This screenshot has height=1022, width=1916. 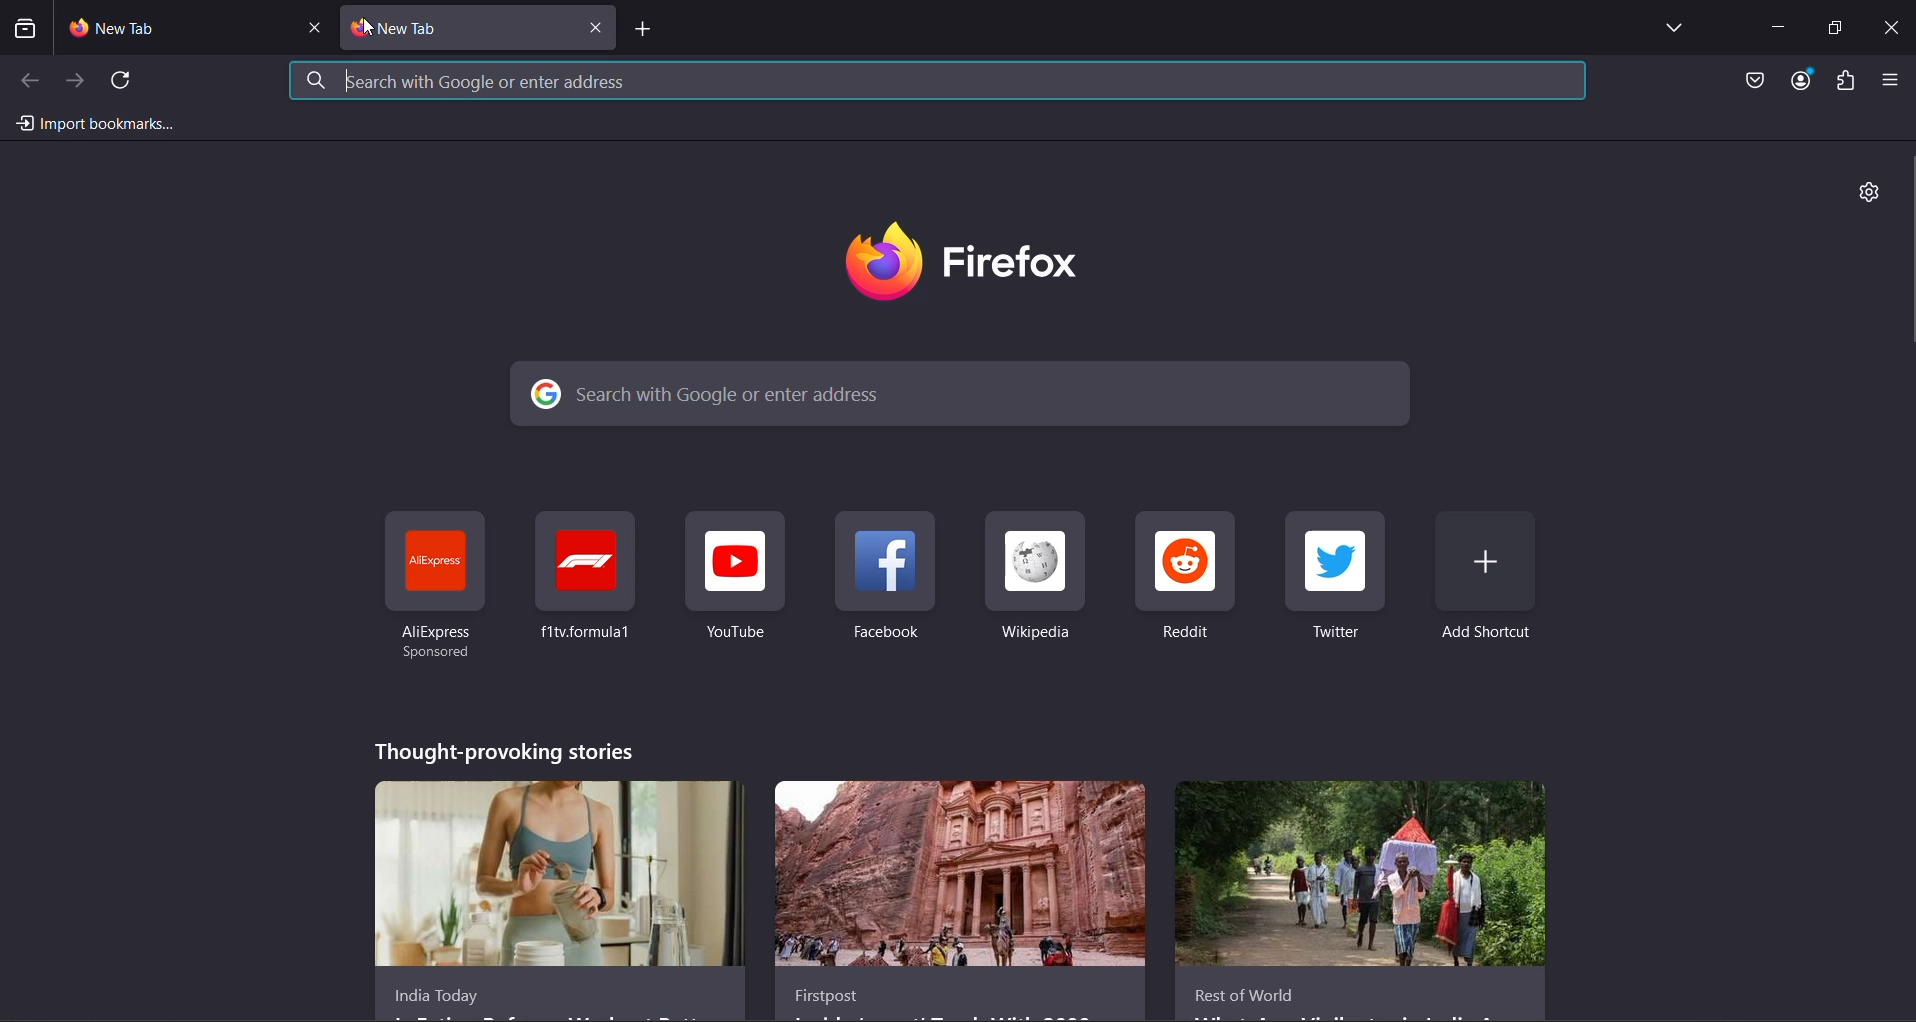 I want to click on cursor, so click(x=370, y=28).